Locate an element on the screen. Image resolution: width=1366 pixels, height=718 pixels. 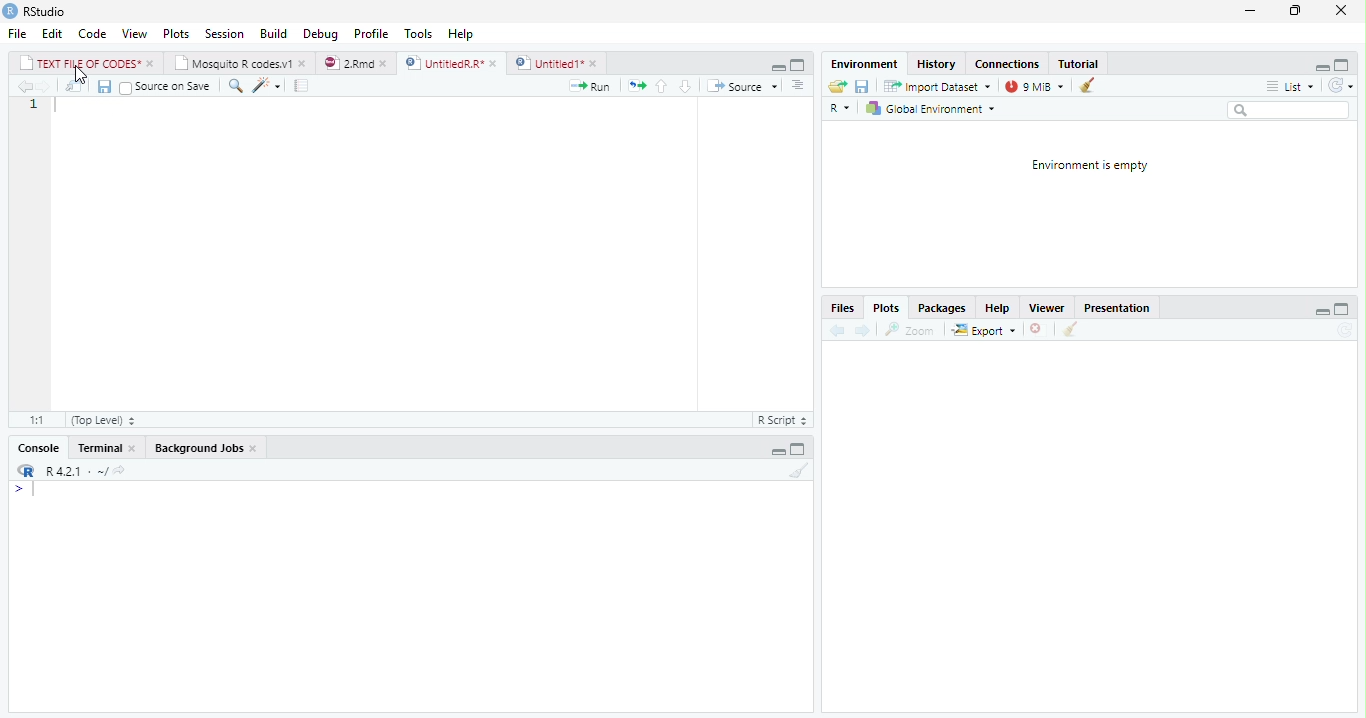
 UntitiedR is located at coordinates (452, 63).